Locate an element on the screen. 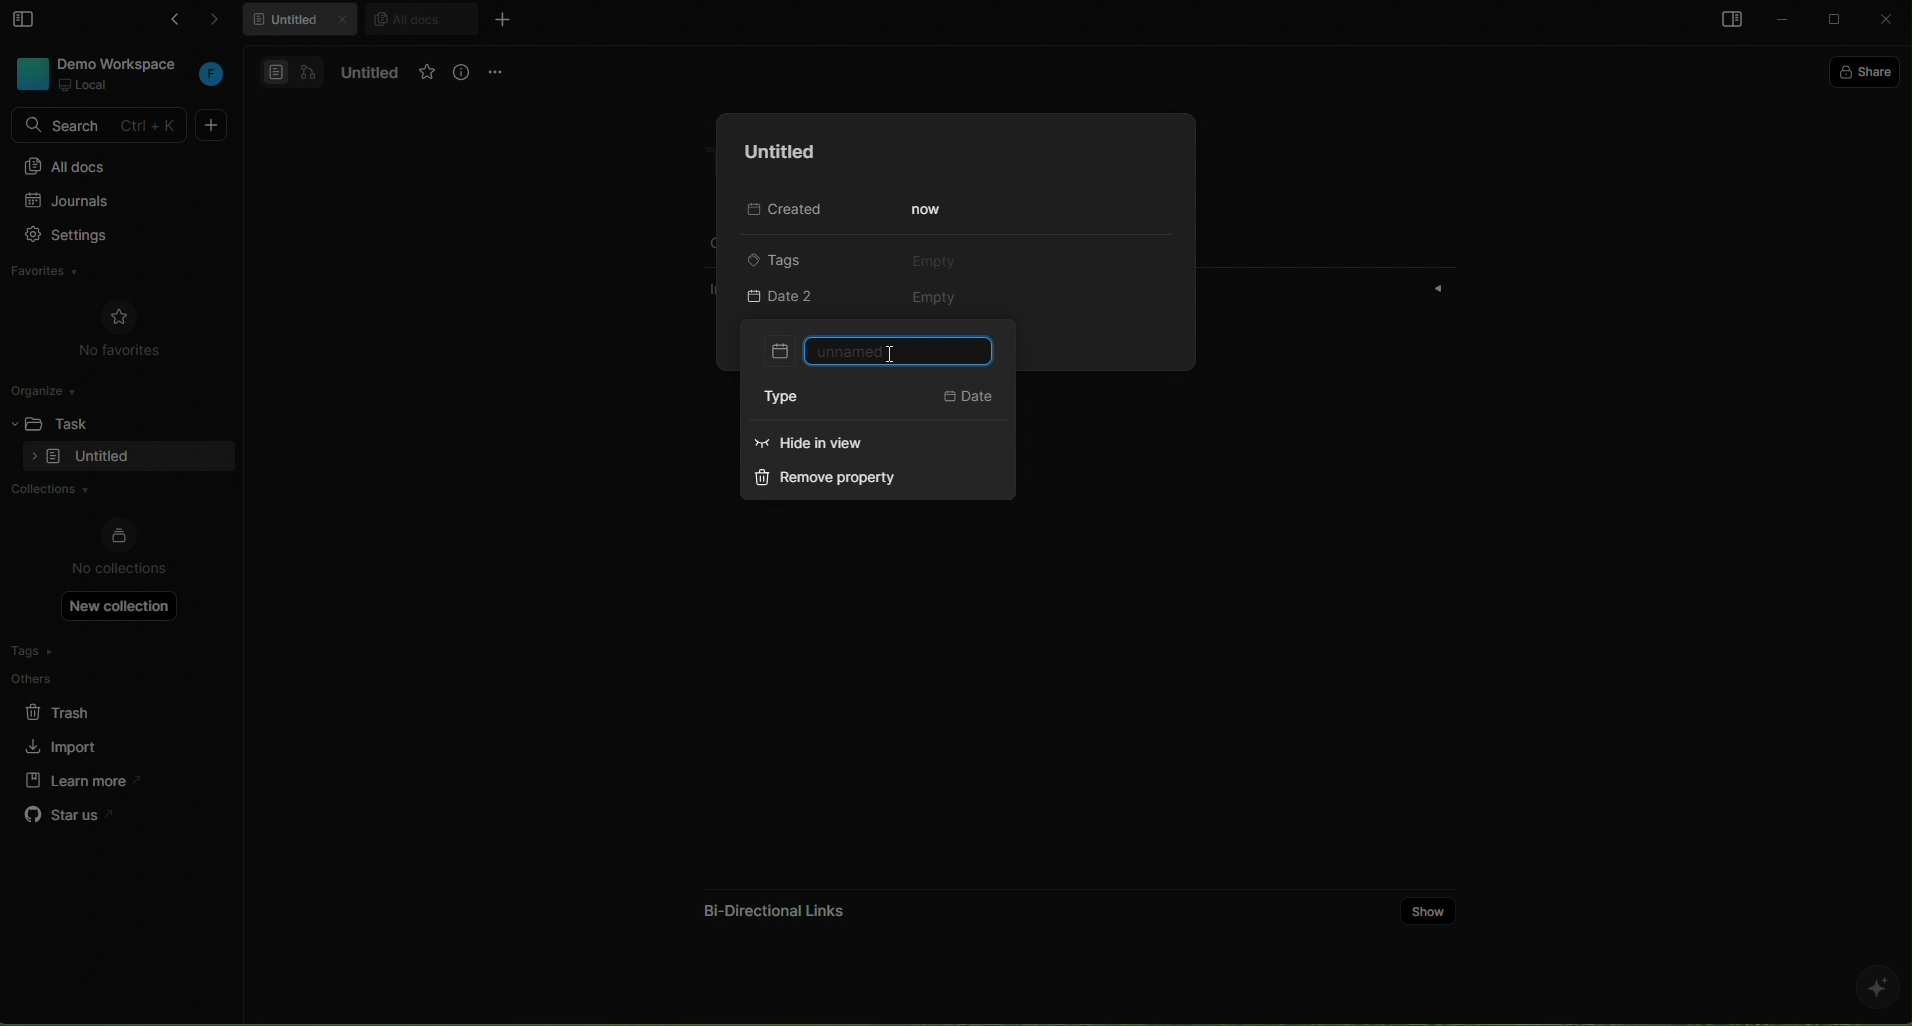 This screenshot has width=1912, height=1026. new collection is located at coordinates (120, 605).